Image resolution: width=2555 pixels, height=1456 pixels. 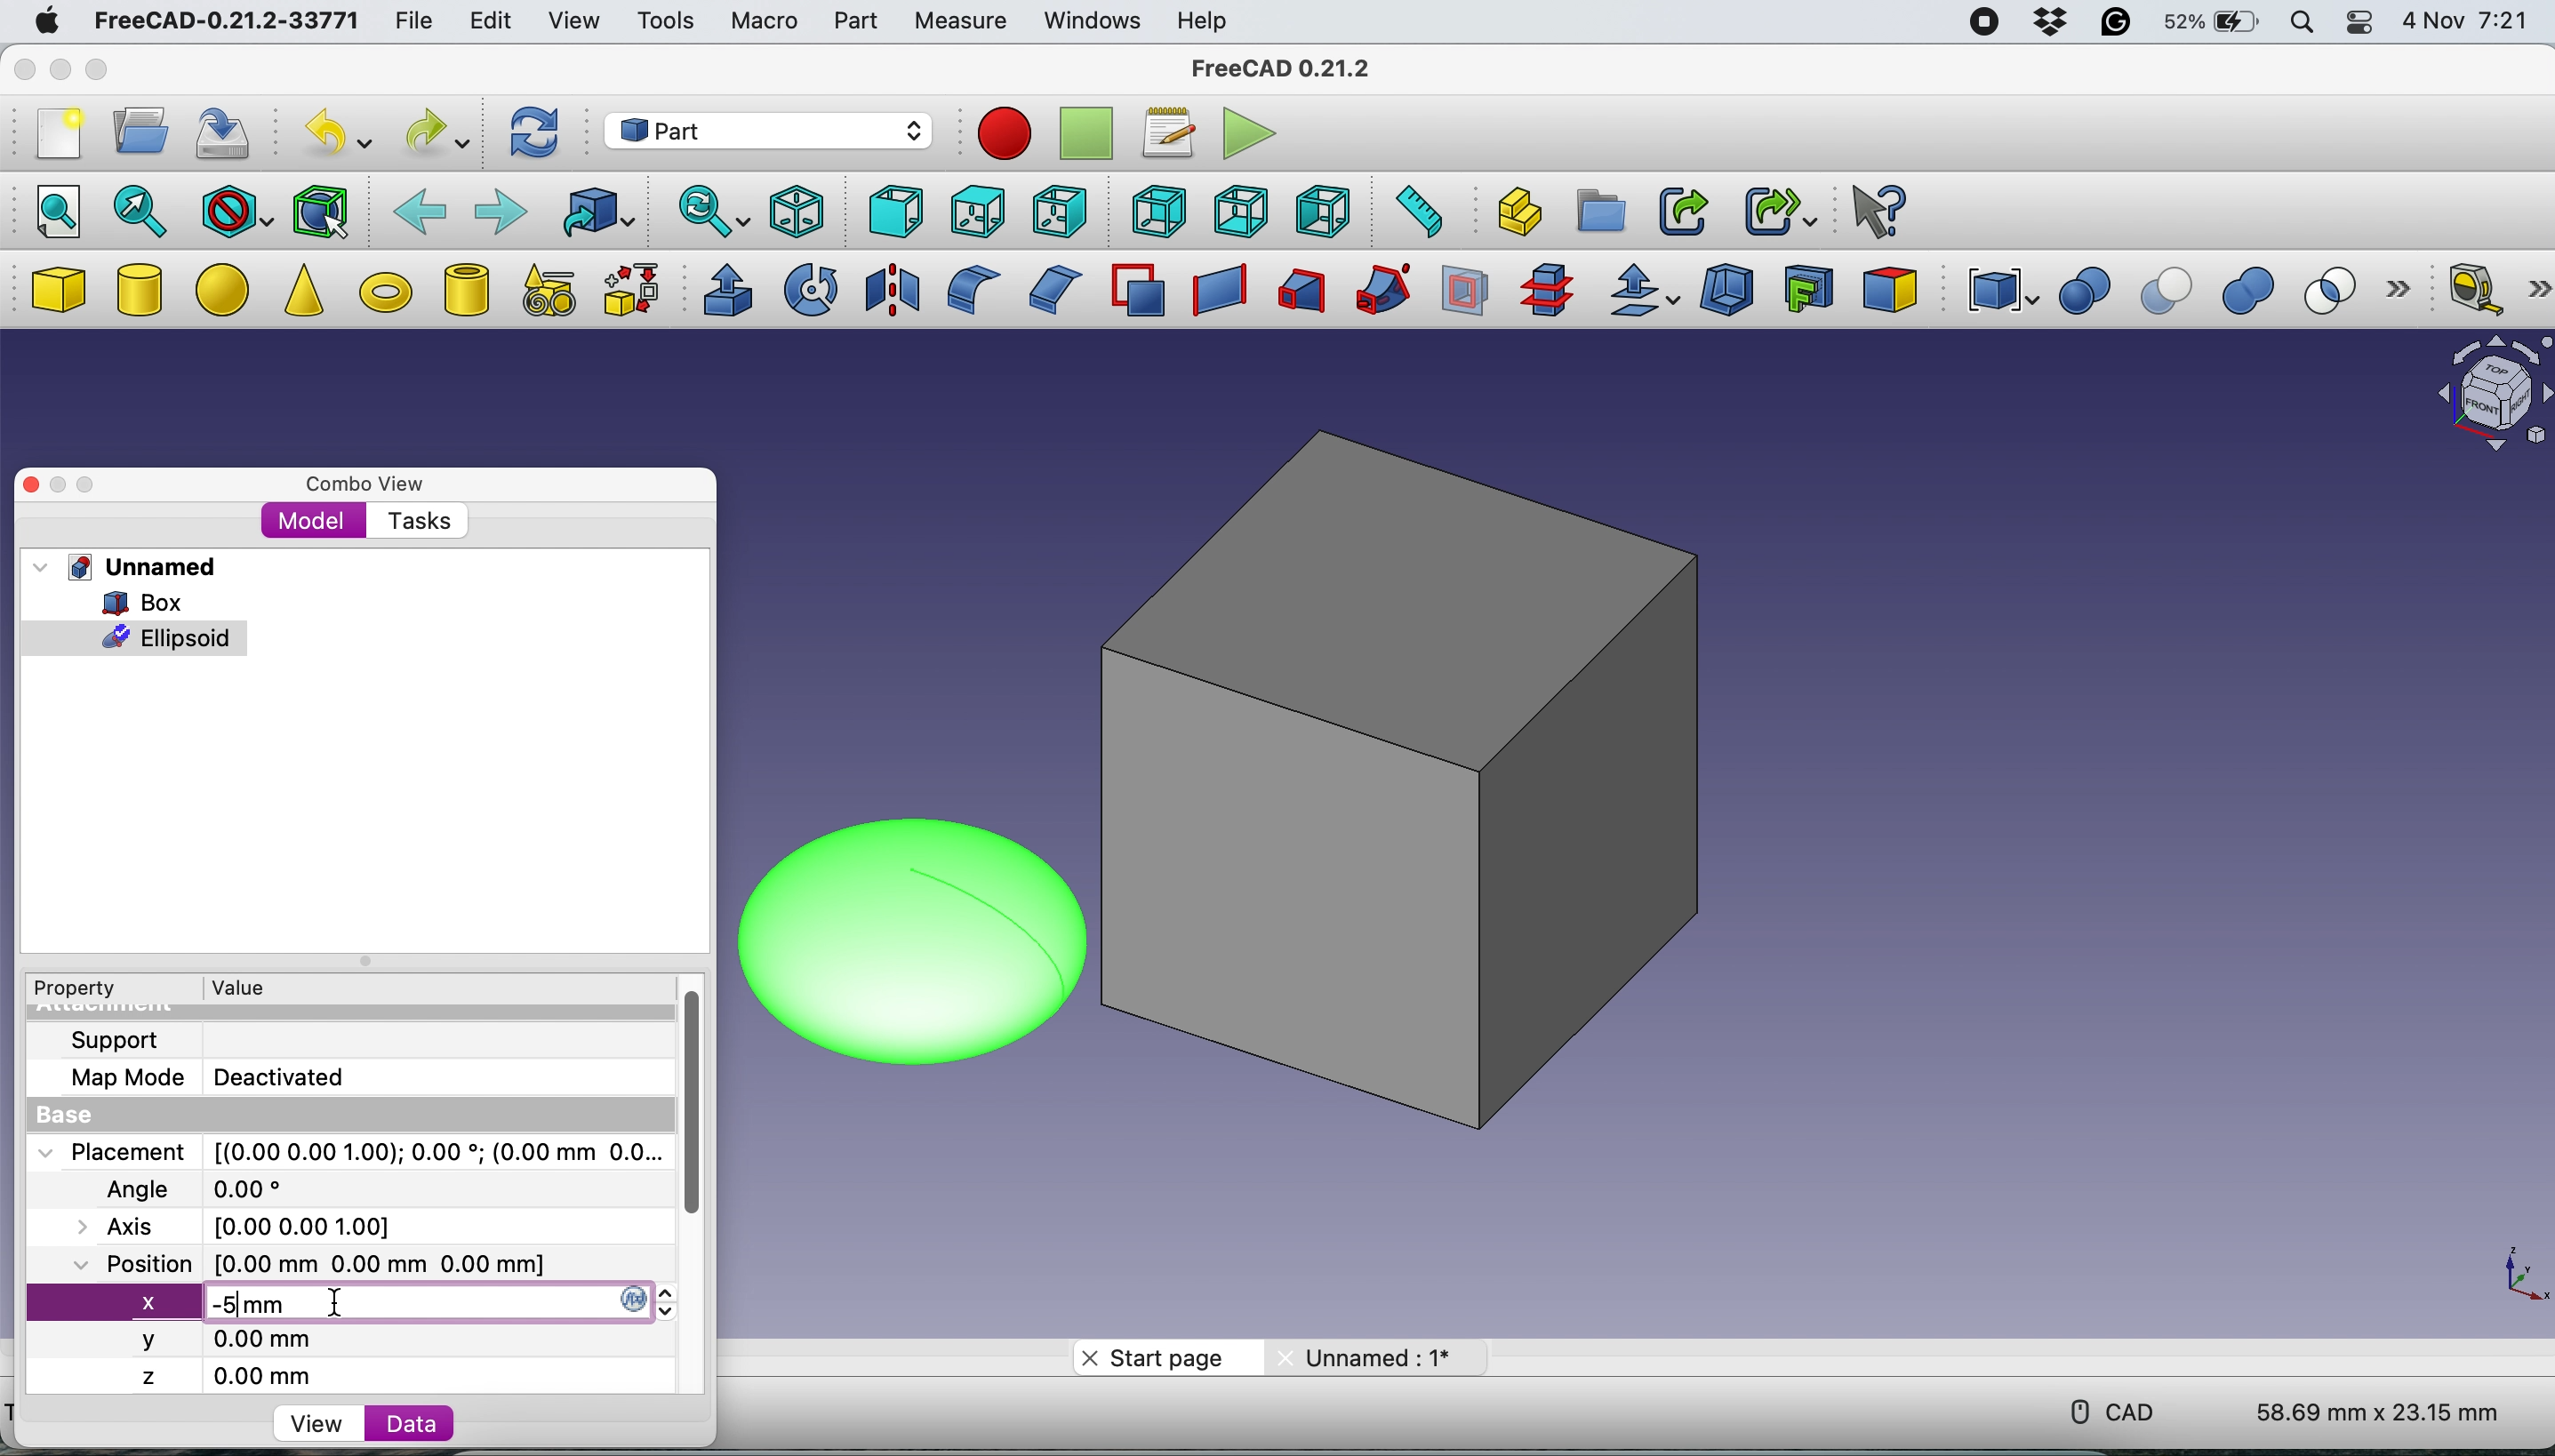 I want to click on bounding box, so click(x=321, y=210).